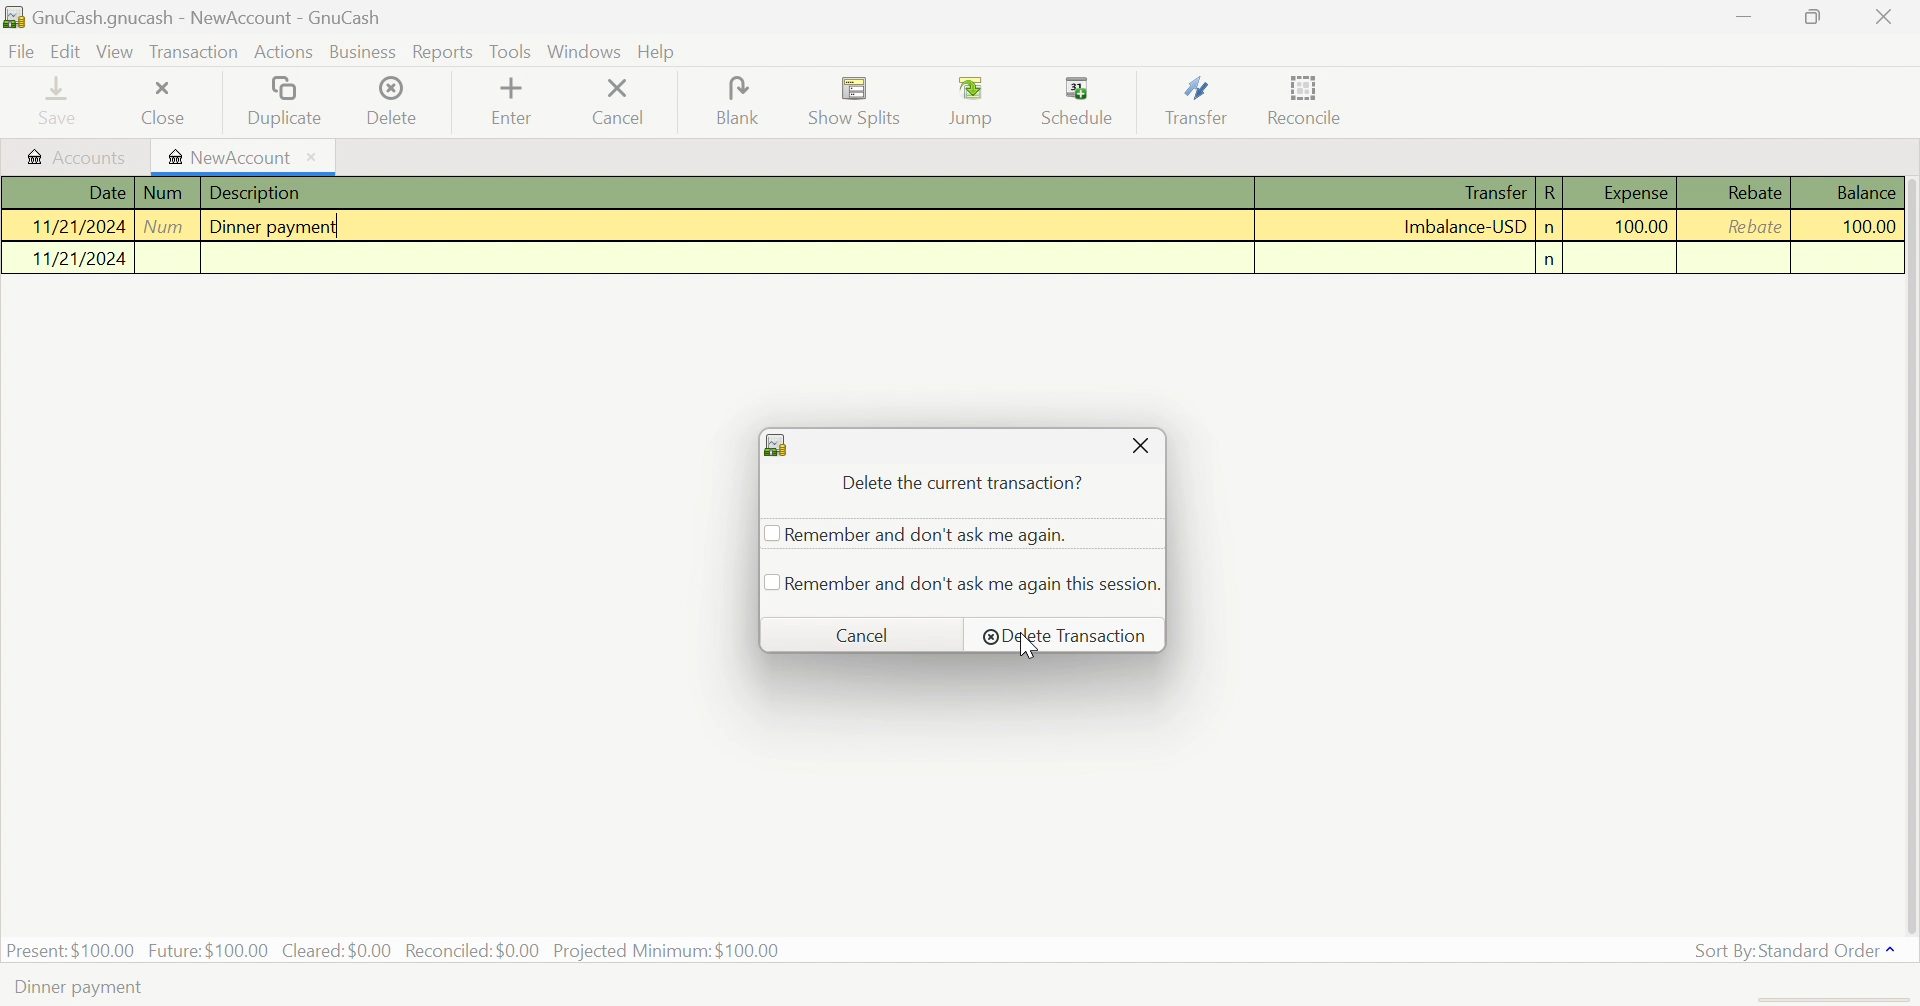 The image size is (1920, 1006). Describe the element at coordinates (586, 51) in the screenshot. I see `Windows` at that location.